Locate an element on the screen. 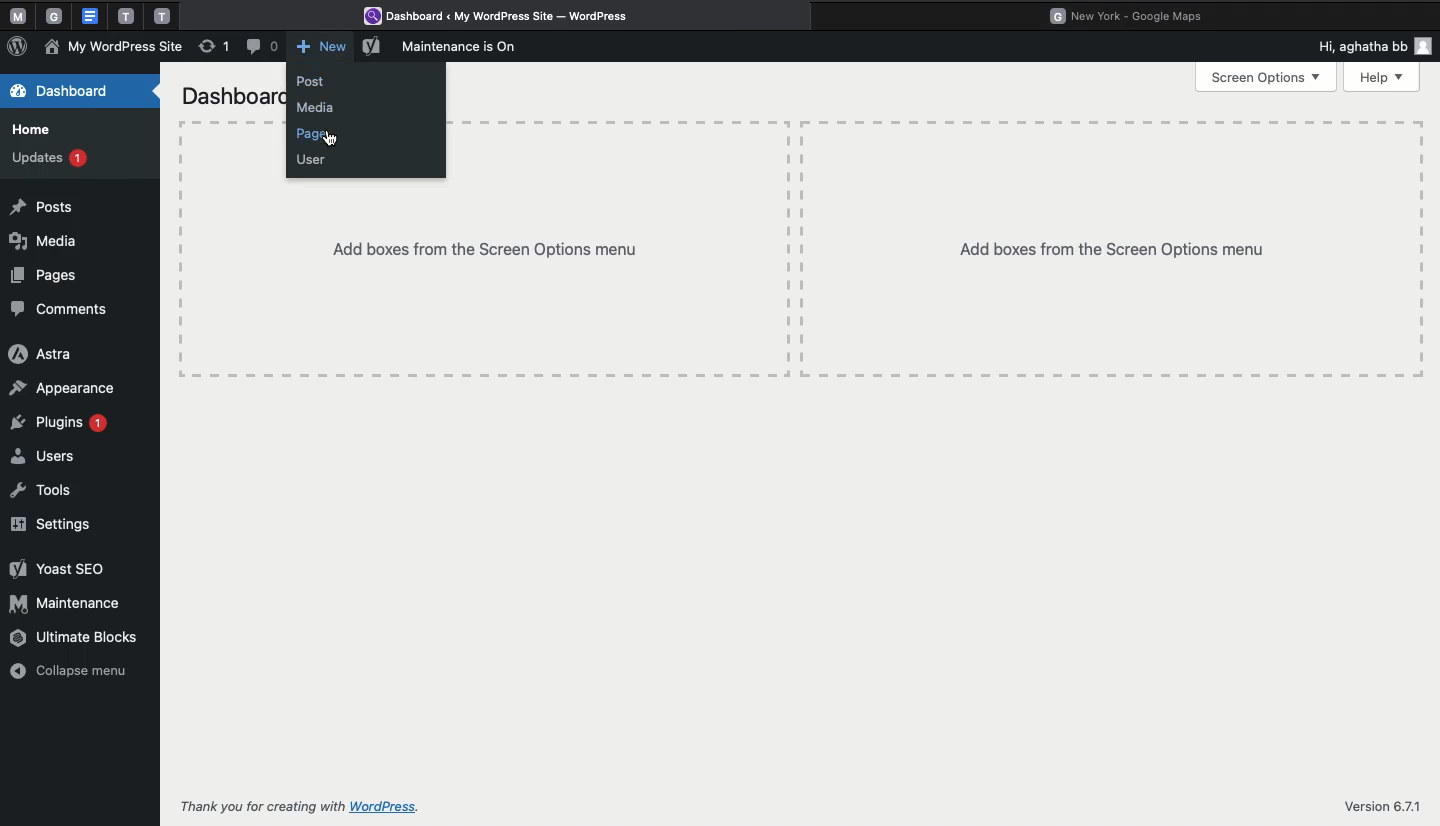 The image size is (1440, 826). Yoast is located at coordinates (372, 49).